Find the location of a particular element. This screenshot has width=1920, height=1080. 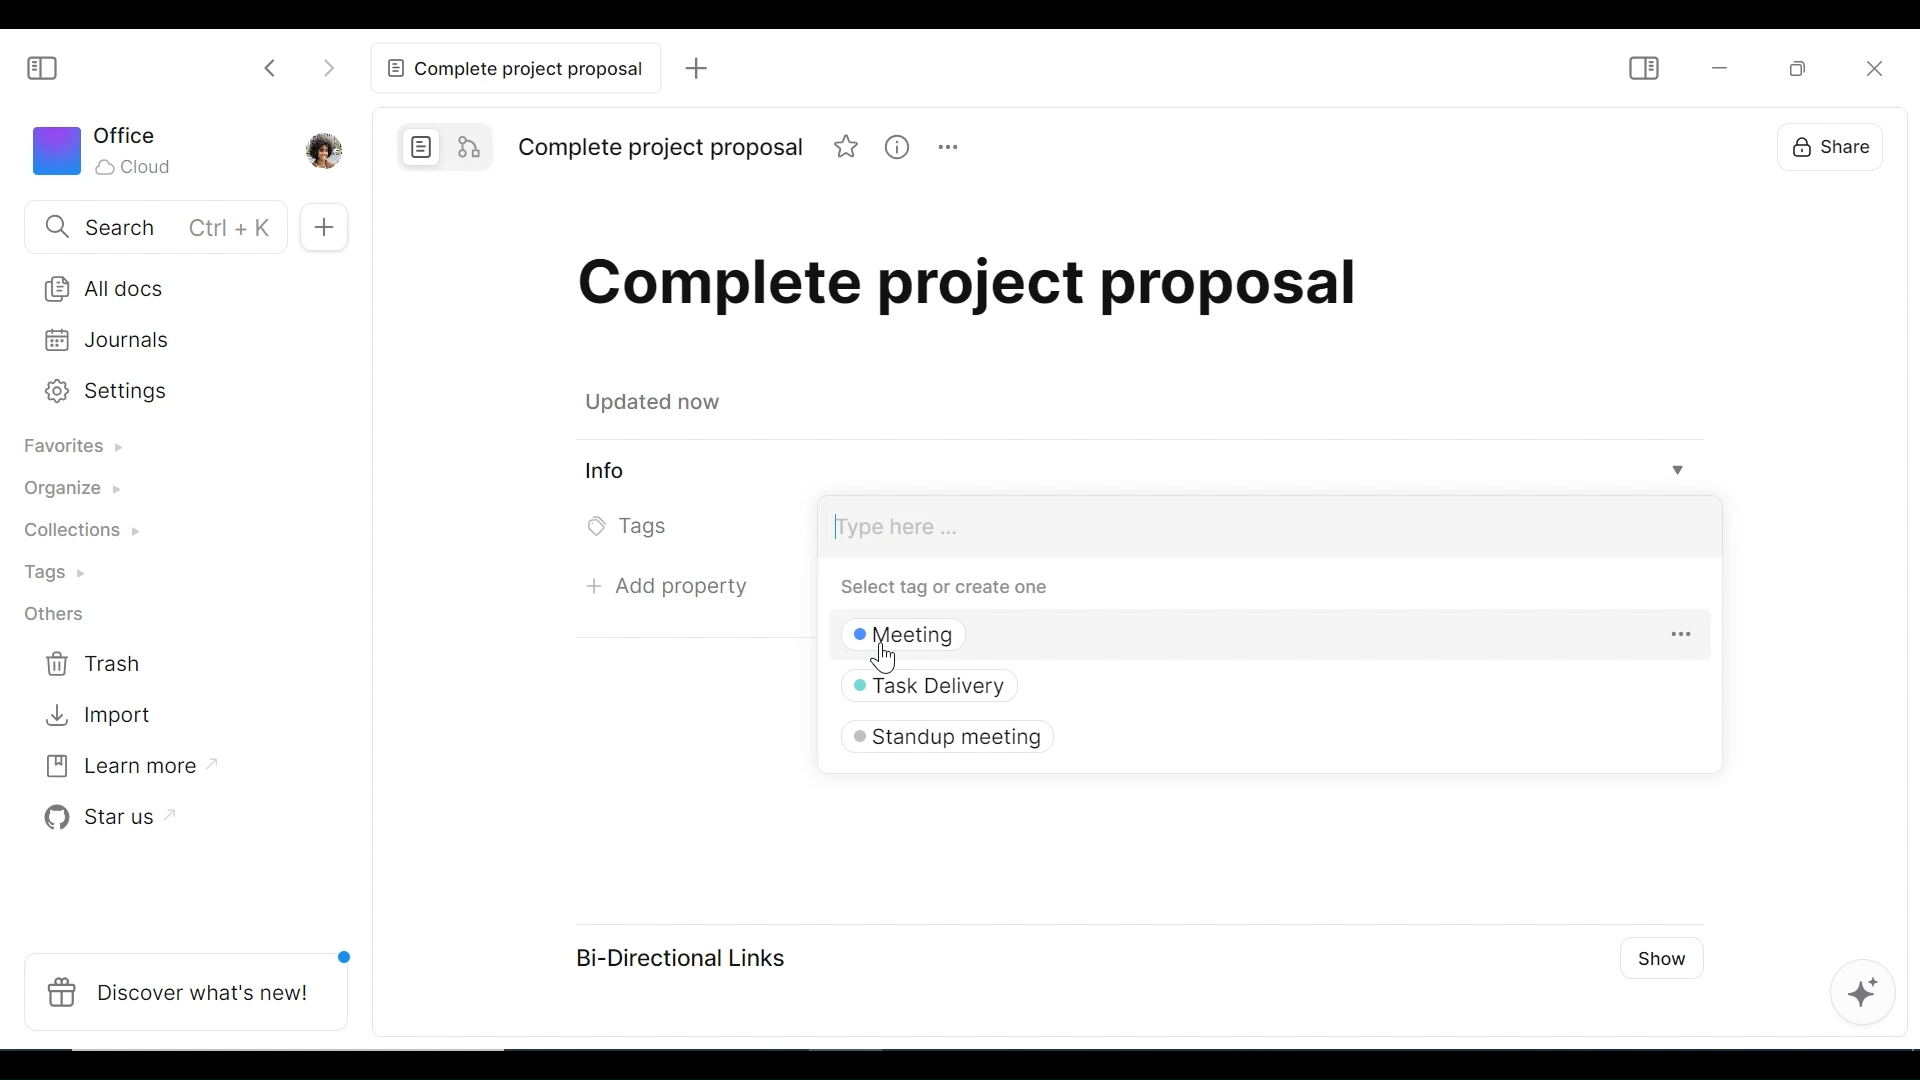

Import is located at coordinates (95, 717).